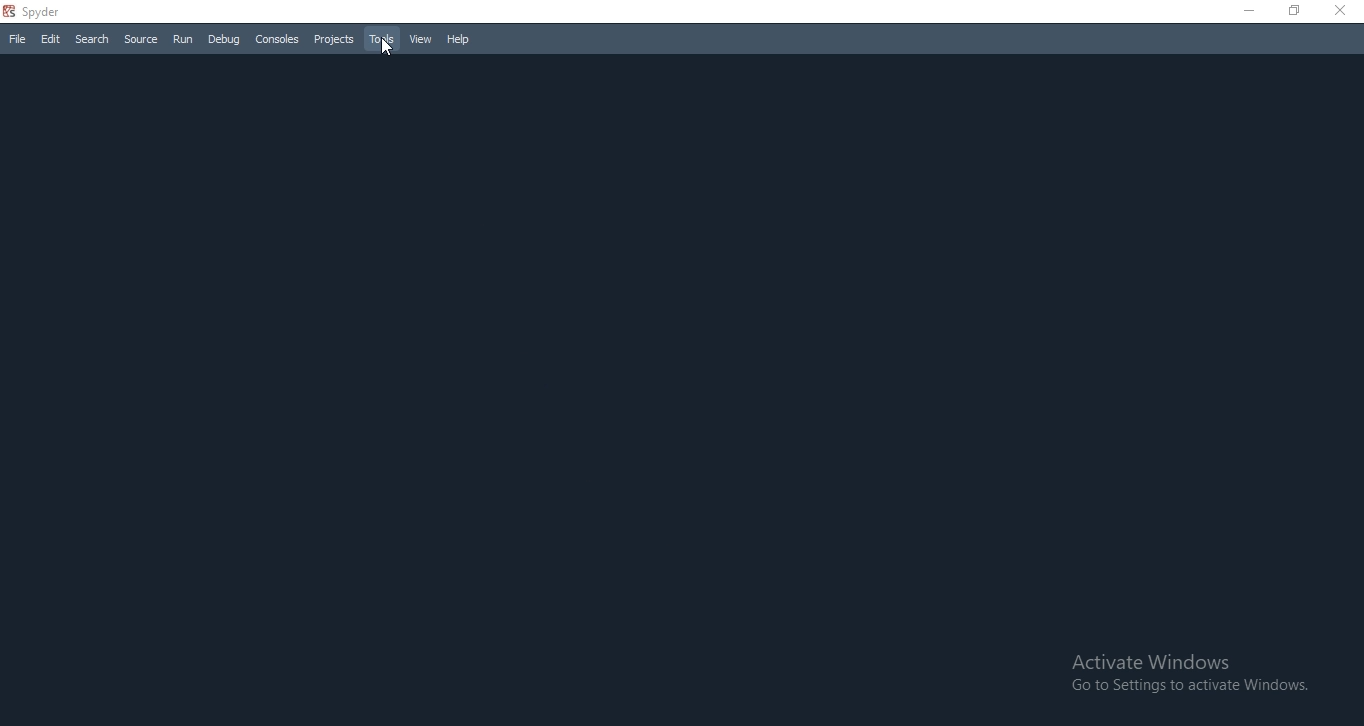 The image size is (1364, 726). Describe the element at coordinates (276, 39) in the screenshot. I see `Consoles` at that location.